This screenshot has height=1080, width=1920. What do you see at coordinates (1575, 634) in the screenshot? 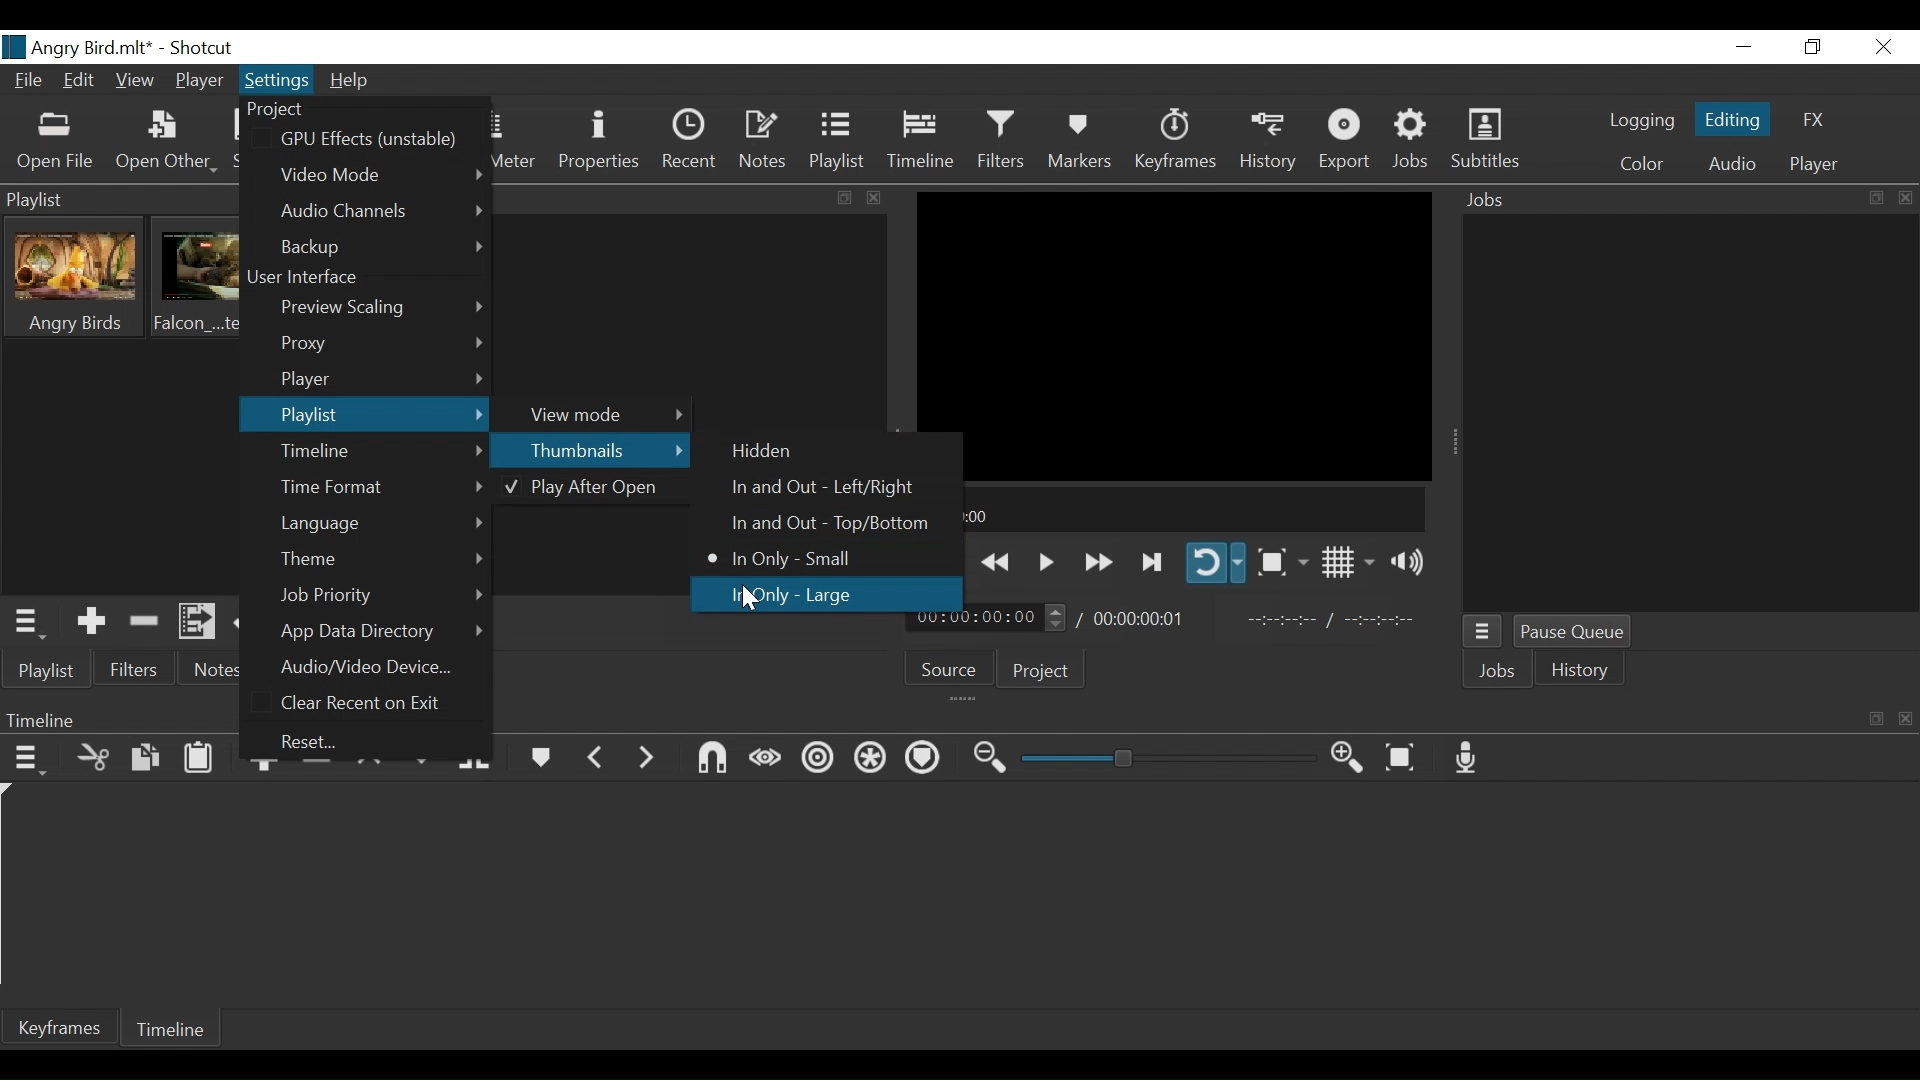
I see `Pause Queue` at bounding box center [1575, 634].